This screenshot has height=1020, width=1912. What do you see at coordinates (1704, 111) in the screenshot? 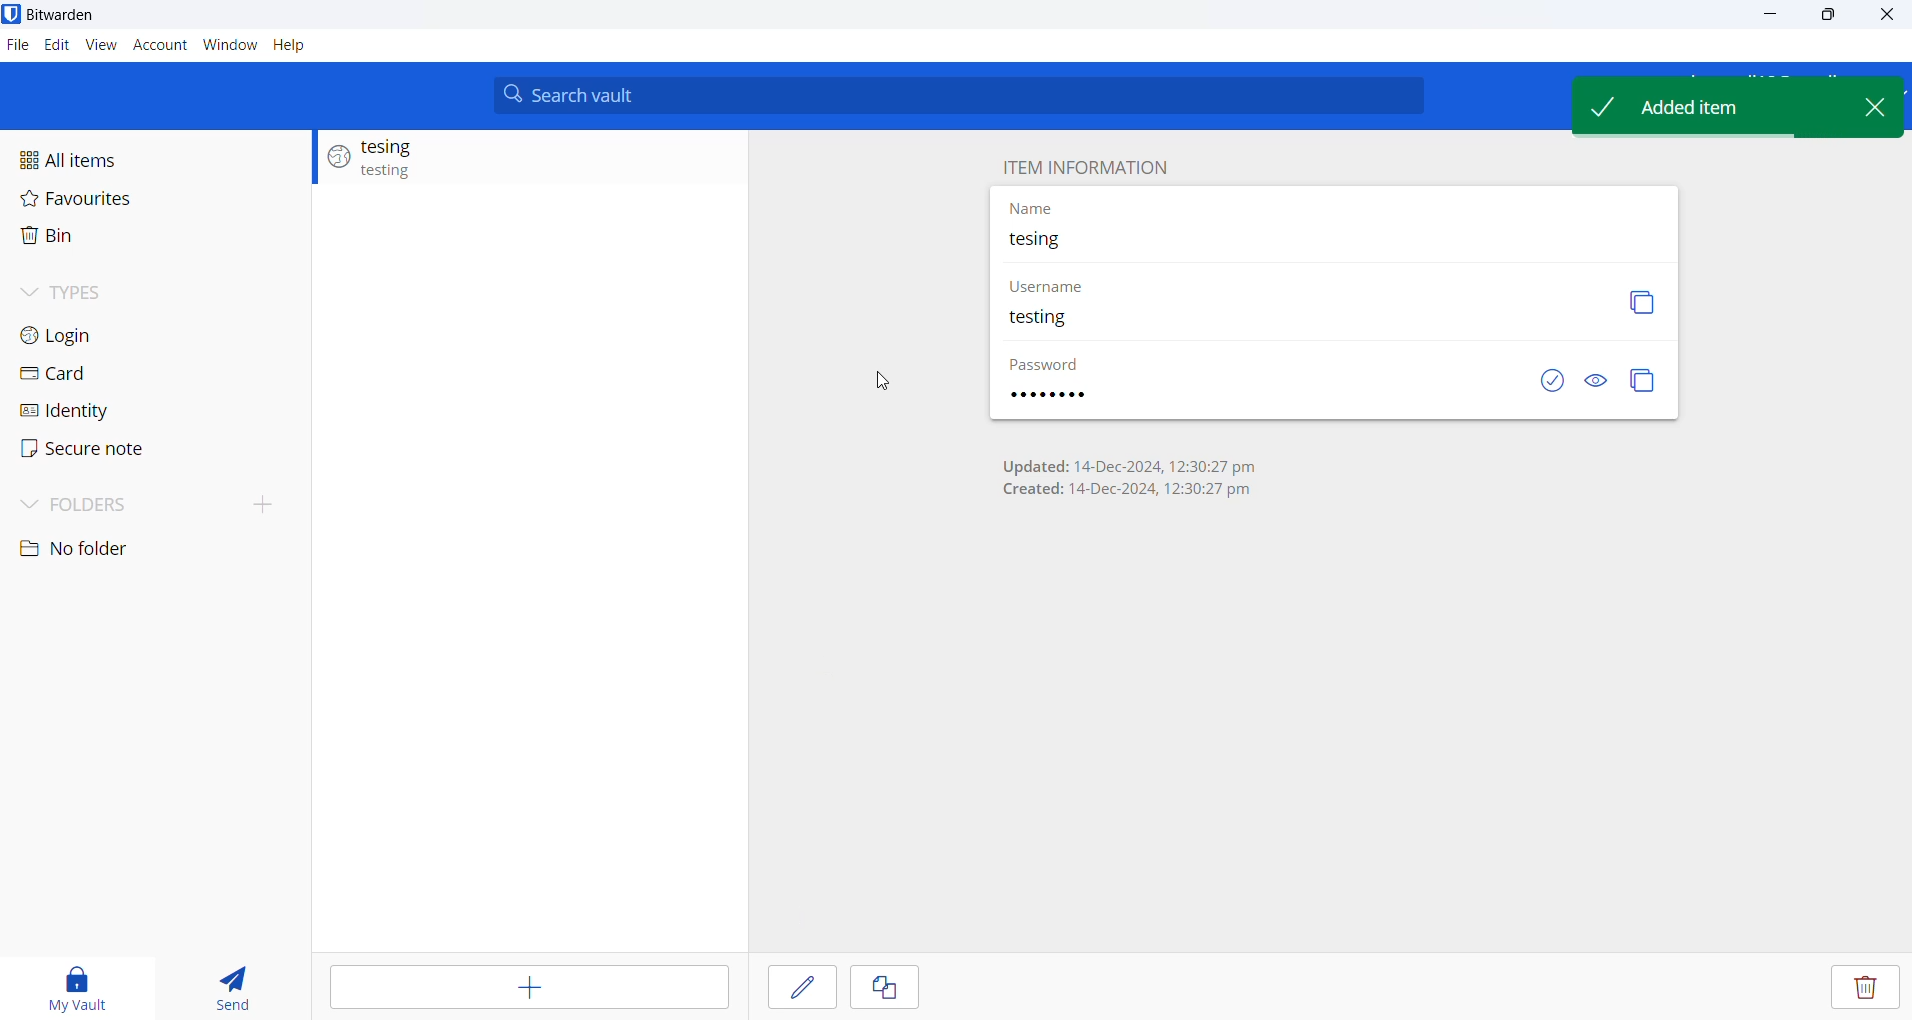
I see `Added item` at bounding box center [1704, 111].